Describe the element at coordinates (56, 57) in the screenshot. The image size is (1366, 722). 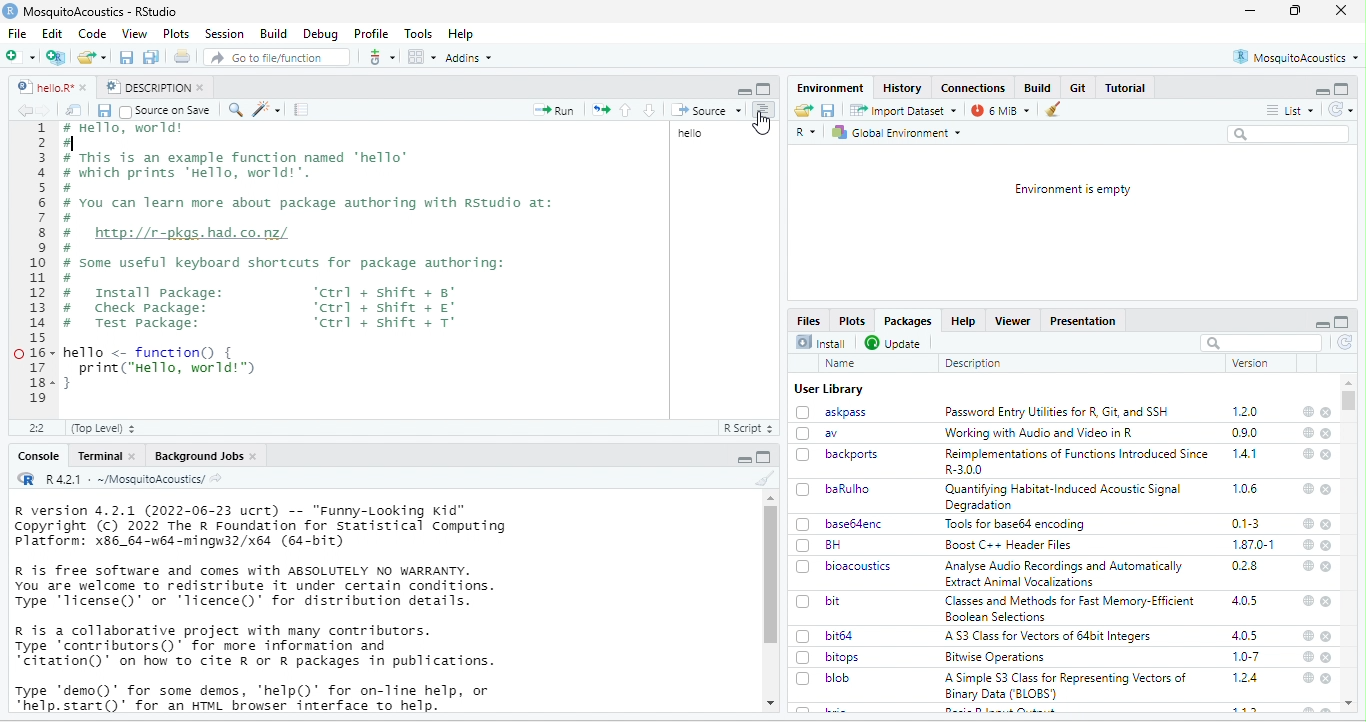
I see `create a project` at that location.